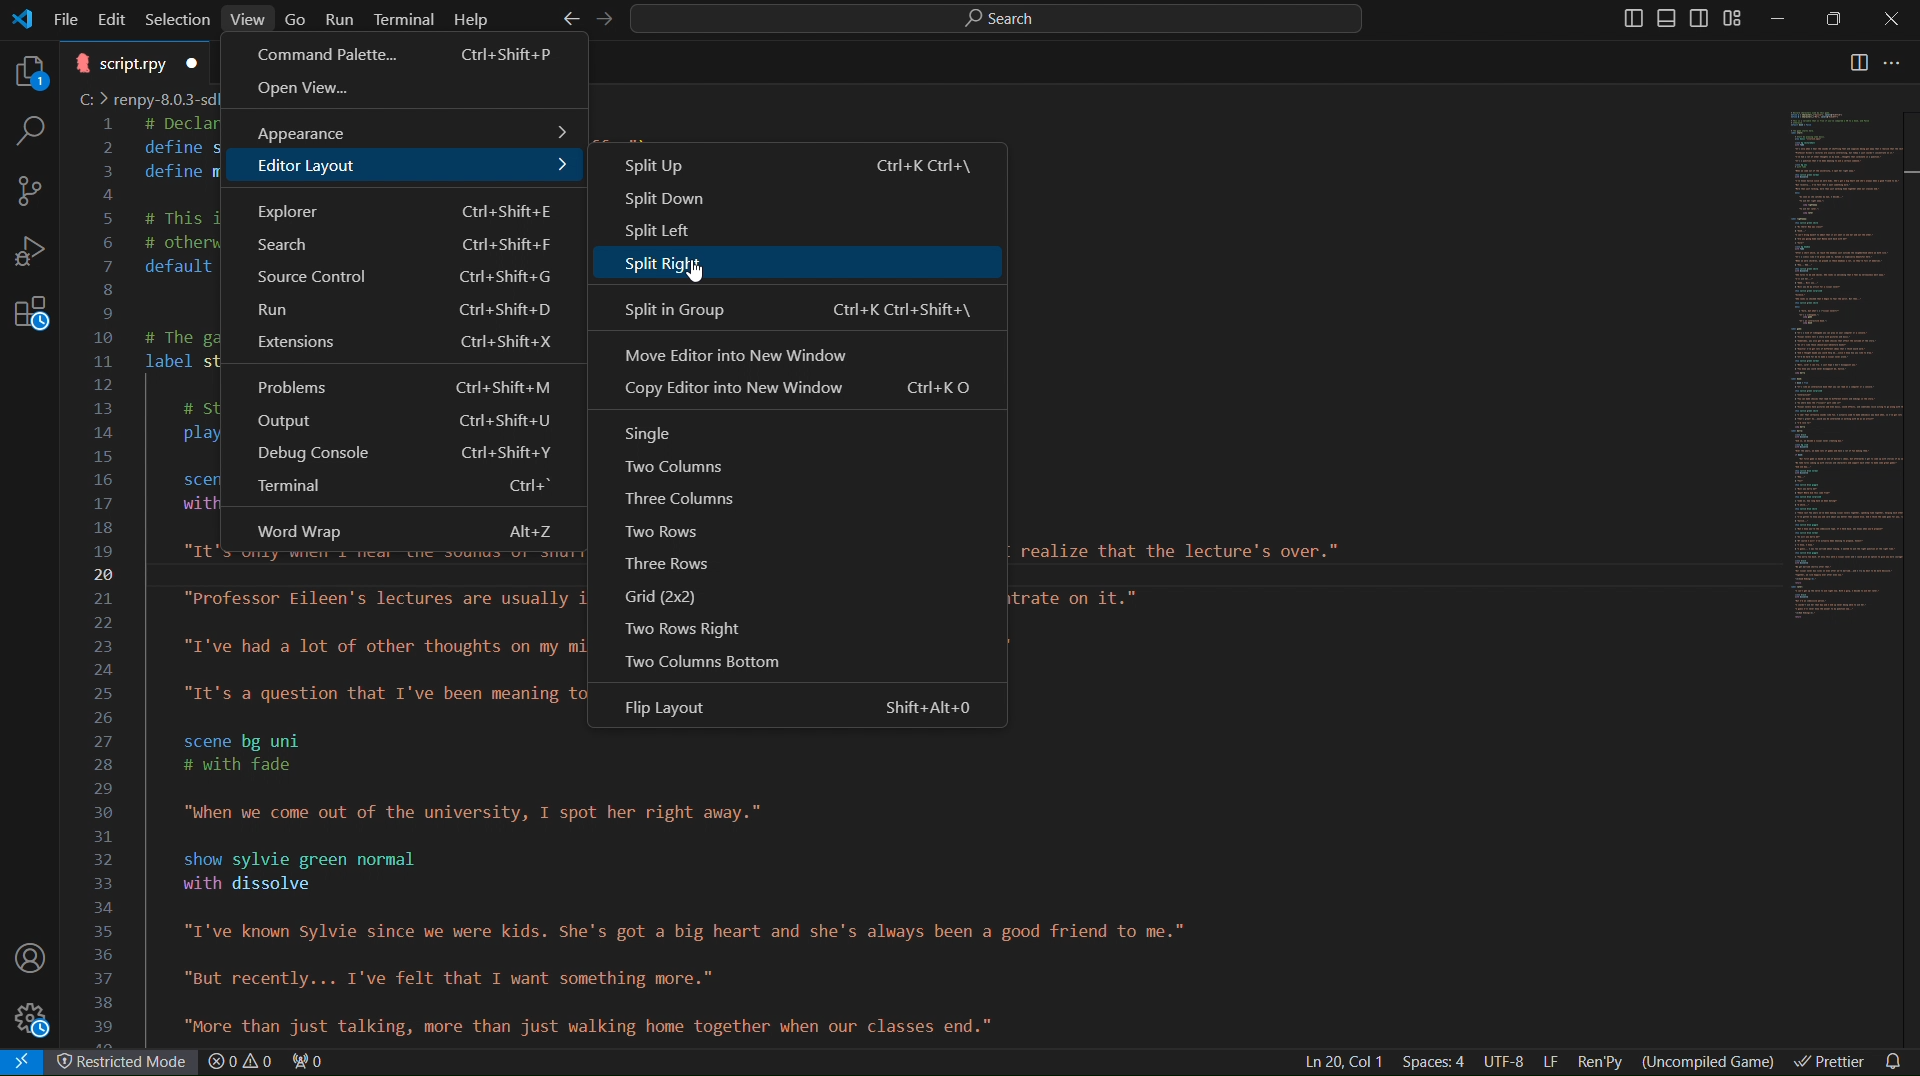 Image resolution: width=1920 pixels, height=1076 pixels. Describe the element at coordinates (1836, 20) in the screenshot. I see `Maximize/Restore` at that location.